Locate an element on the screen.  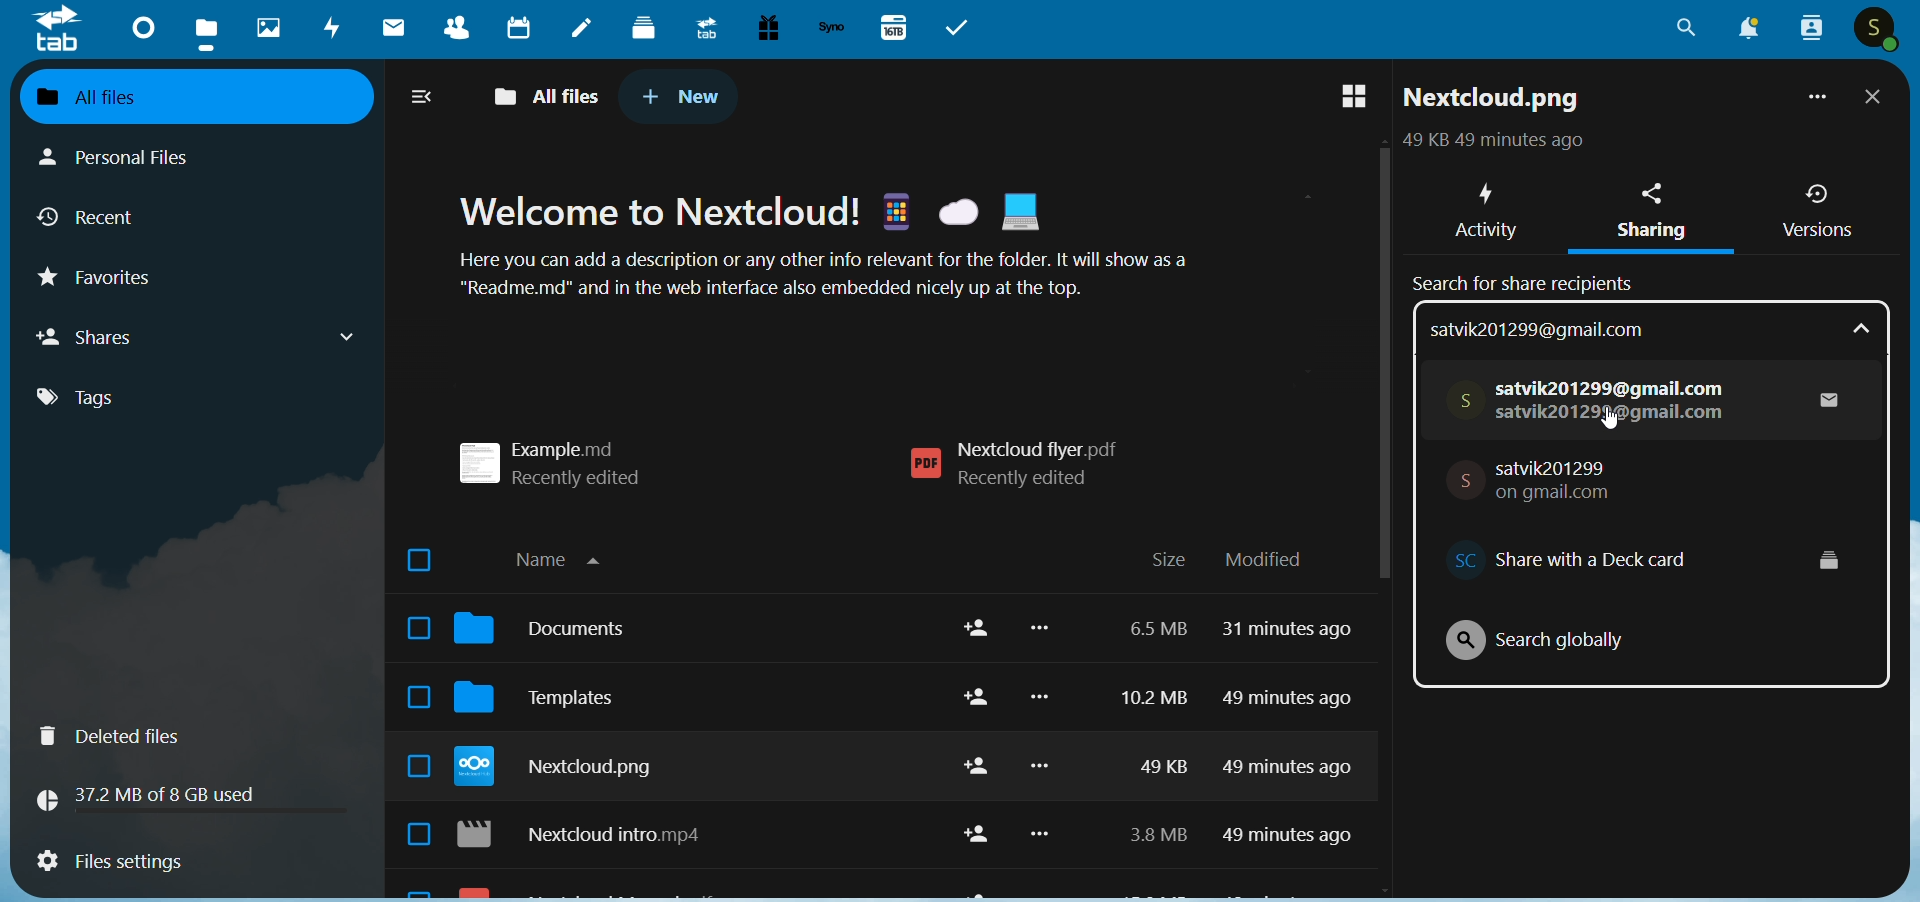
sharing is located at coordinates (1658, 215).